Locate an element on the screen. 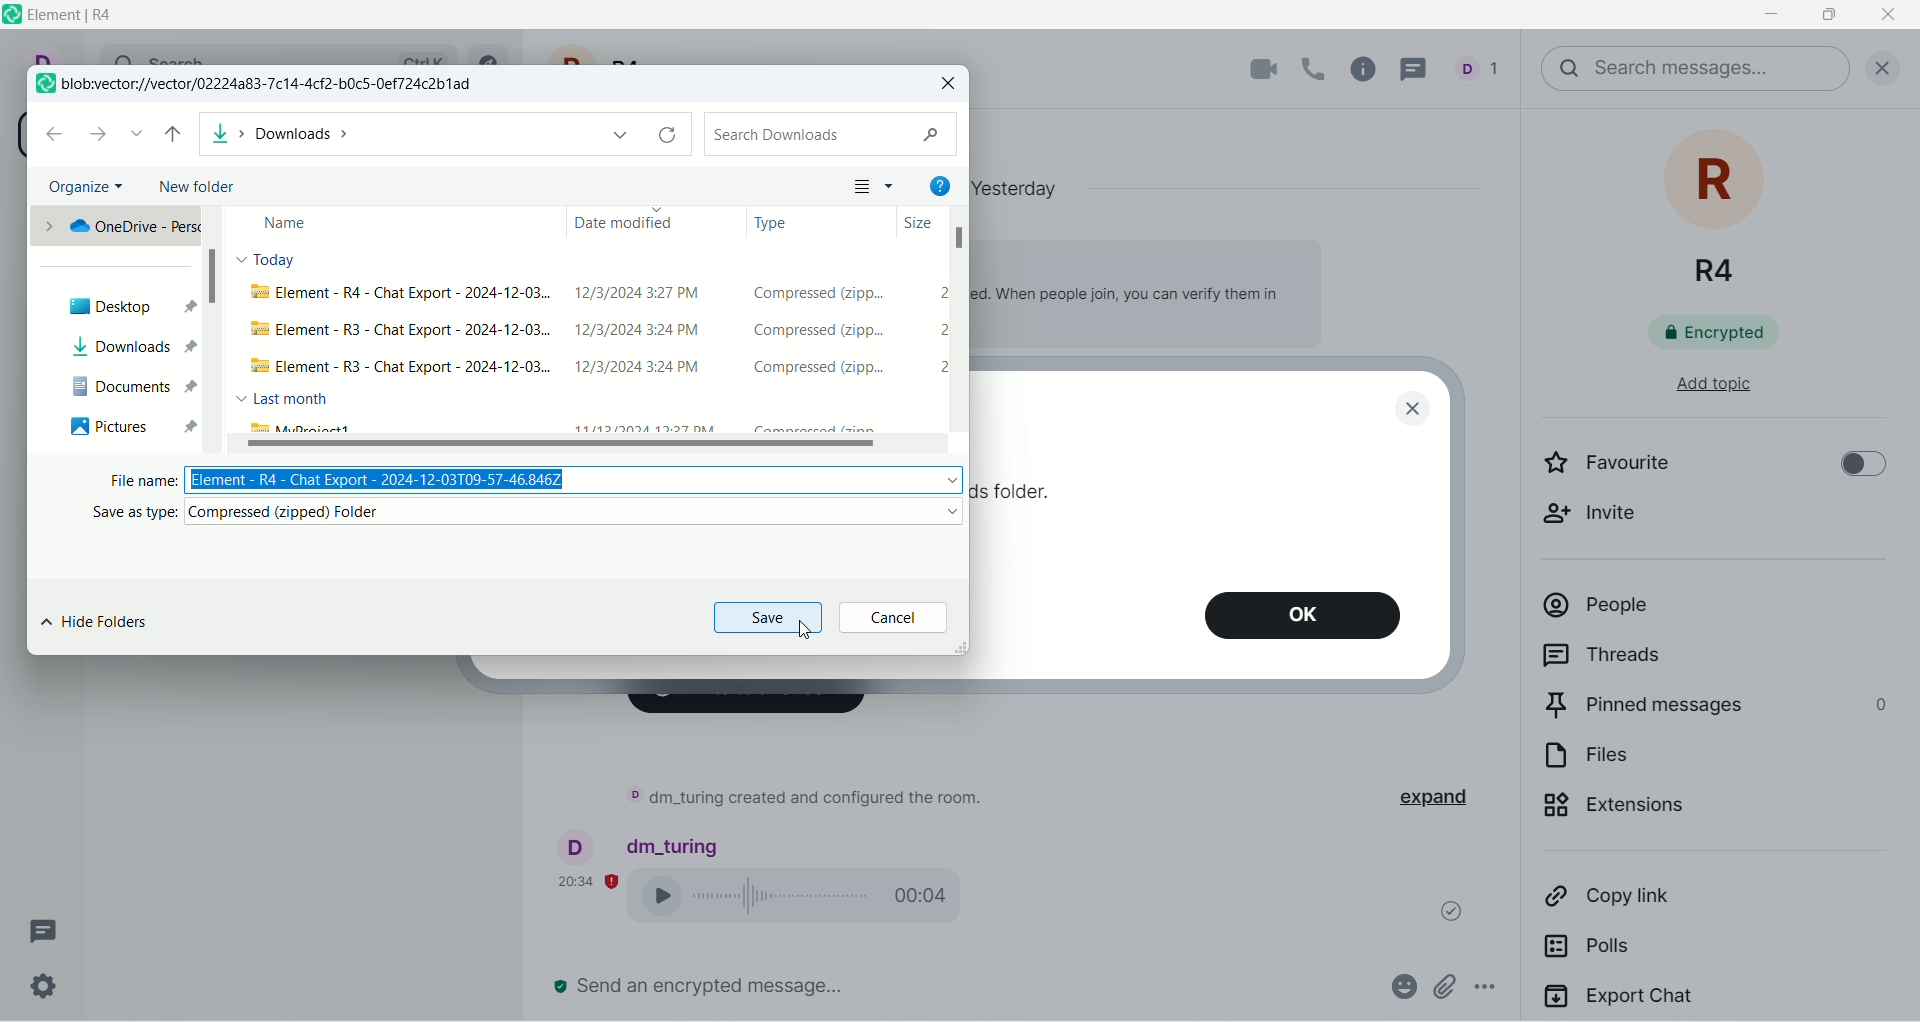 This screenshot has width=1920, height=1022. file name is located at coordinates (521, 481).